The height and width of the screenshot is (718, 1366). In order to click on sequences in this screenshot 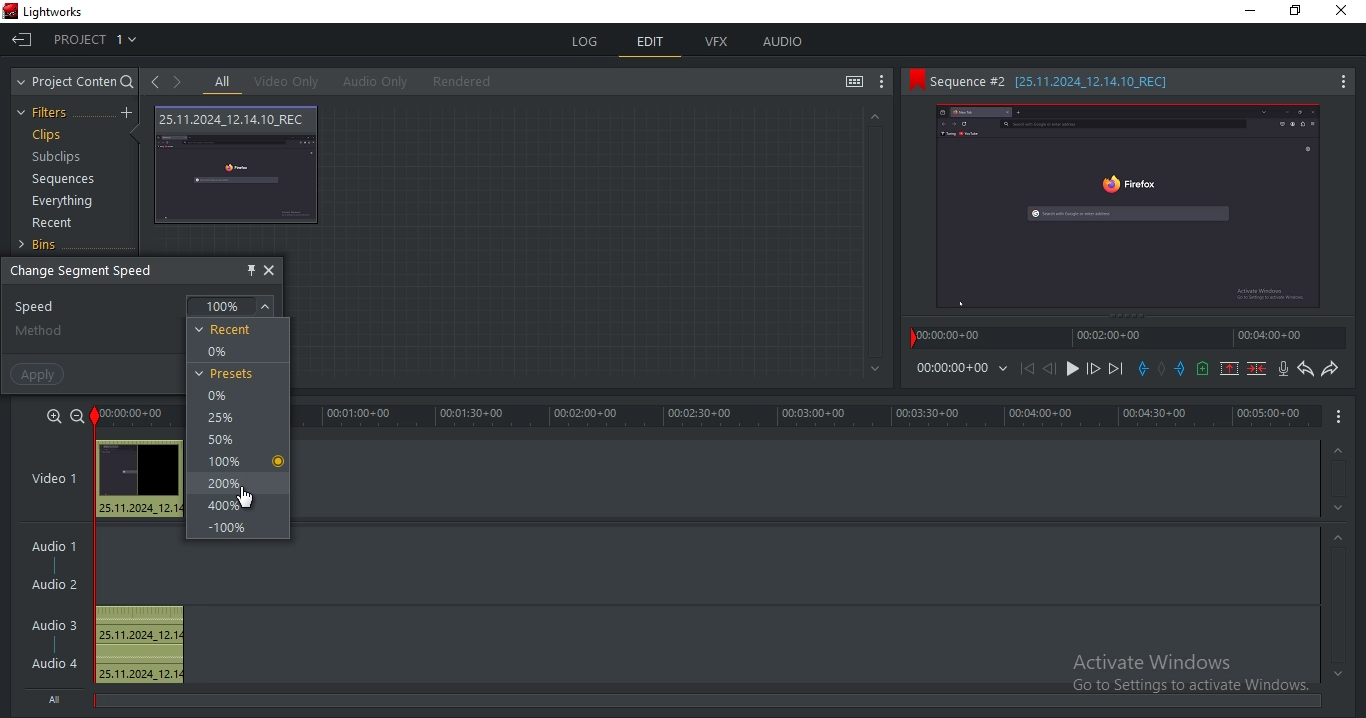, I will do `click(64, 179)`.